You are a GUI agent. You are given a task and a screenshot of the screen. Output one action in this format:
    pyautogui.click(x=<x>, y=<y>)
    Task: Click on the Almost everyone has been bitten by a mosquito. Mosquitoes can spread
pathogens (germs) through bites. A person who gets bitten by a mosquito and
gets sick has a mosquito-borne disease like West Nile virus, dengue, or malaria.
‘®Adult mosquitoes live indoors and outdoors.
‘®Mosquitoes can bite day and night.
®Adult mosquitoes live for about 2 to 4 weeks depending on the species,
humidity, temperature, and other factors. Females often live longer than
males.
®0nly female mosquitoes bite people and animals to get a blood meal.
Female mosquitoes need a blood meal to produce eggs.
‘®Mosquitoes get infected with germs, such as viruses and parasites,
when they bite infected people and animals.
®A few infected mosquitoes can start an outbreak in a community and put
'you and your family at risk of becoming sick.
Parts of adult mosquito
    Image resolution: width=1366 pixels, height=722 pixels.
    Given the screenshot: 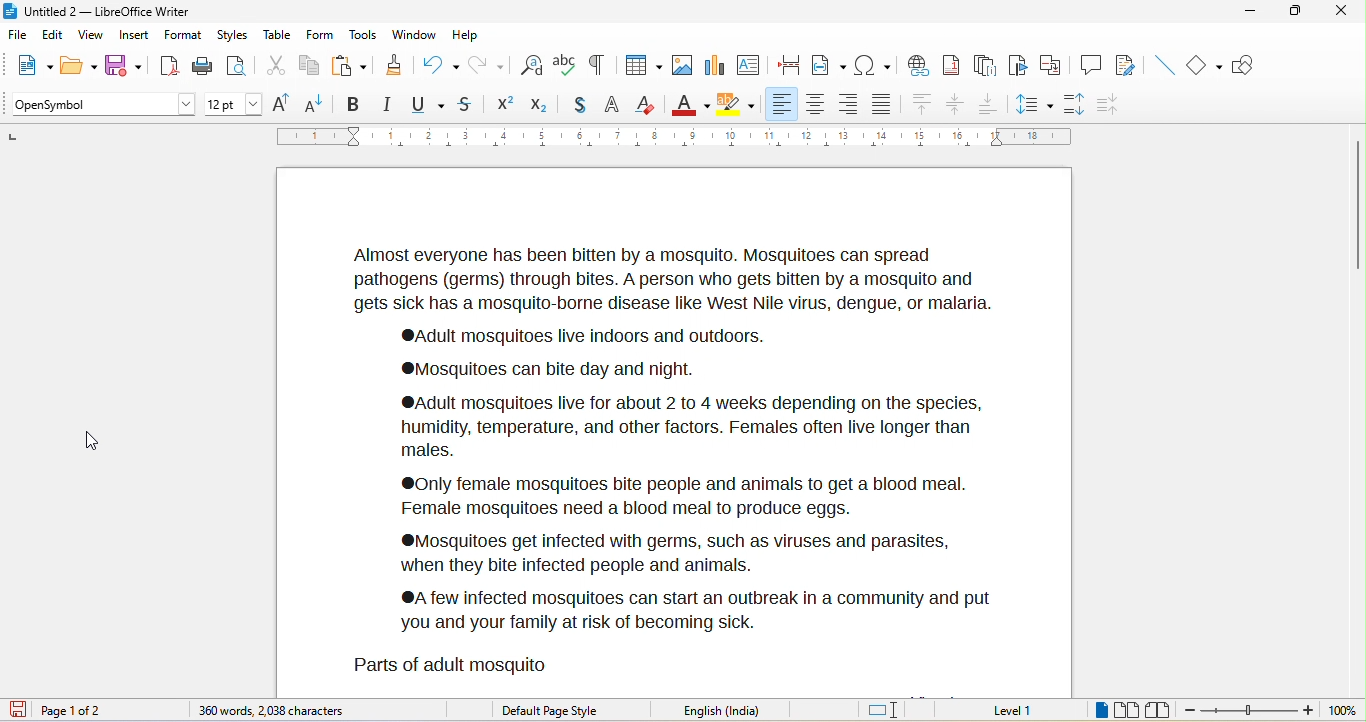 What is the action you would take?
    pyautogui.click(x=671, y=457)
    